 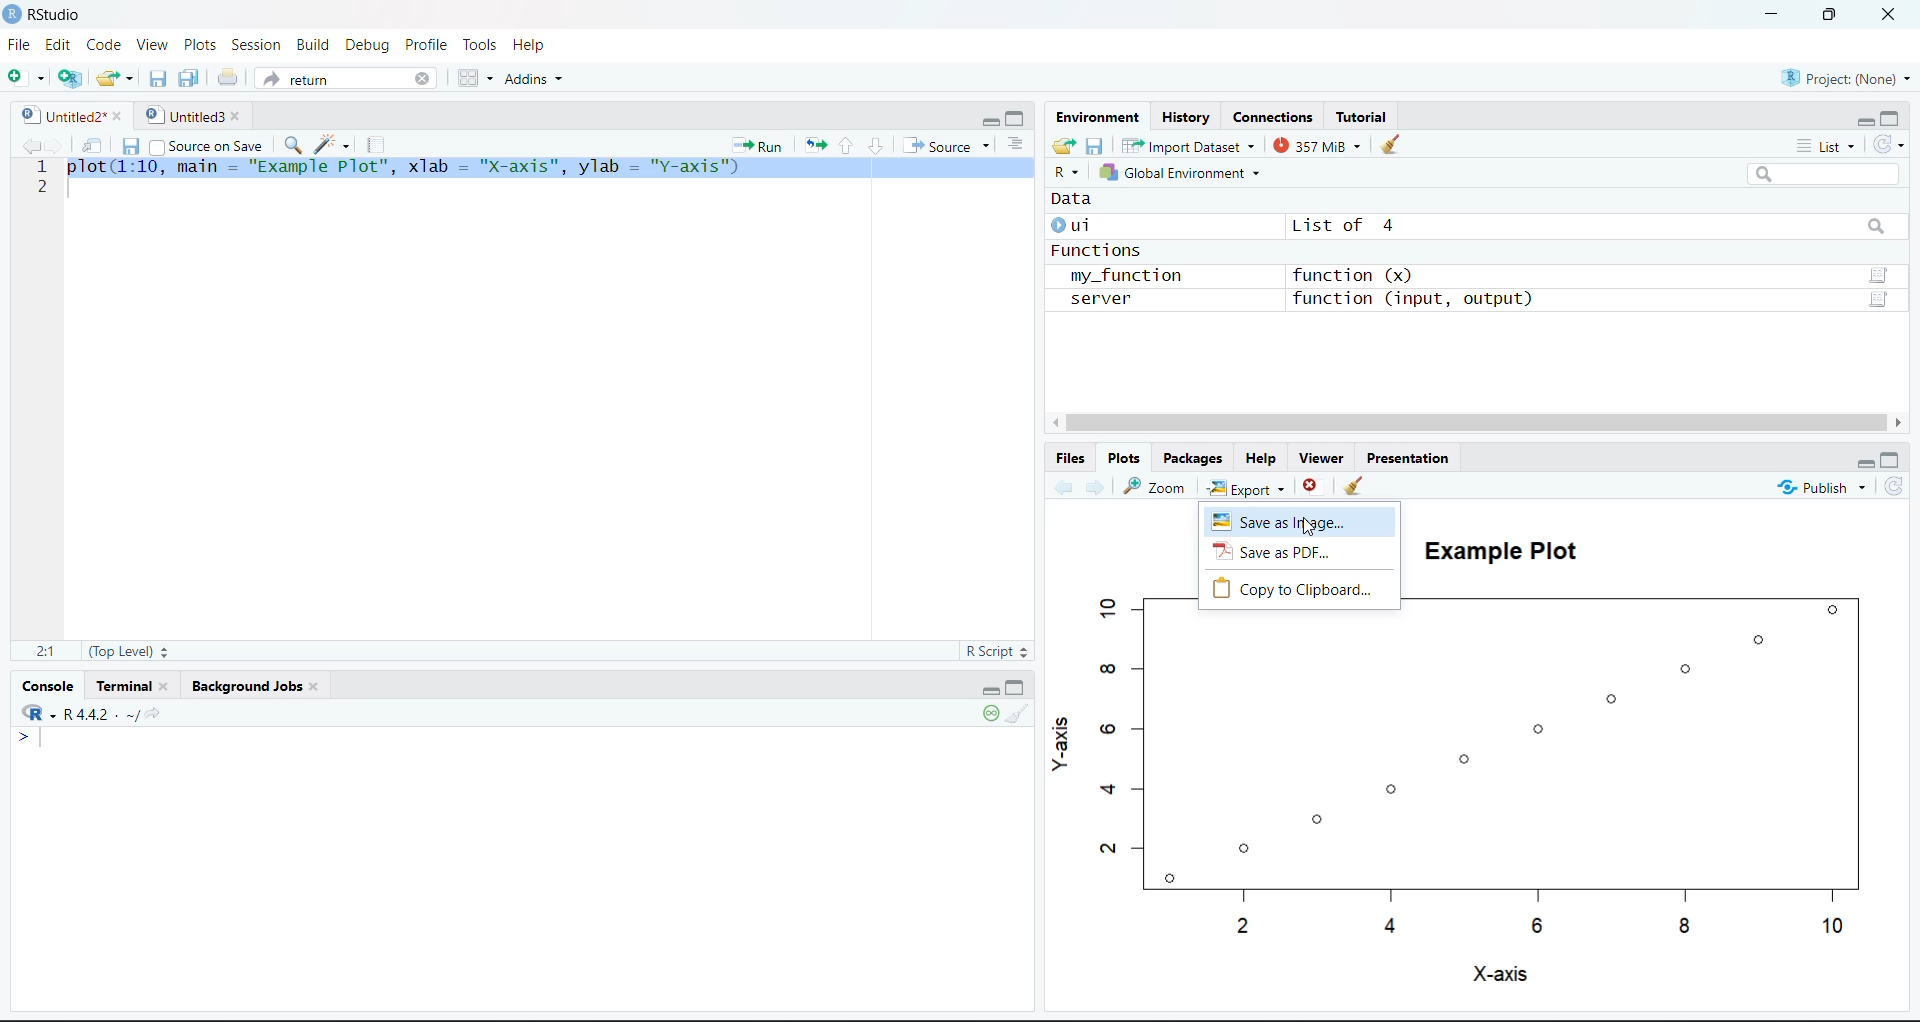 I want to click on Import Dataset, so click(x=1186, y=145).